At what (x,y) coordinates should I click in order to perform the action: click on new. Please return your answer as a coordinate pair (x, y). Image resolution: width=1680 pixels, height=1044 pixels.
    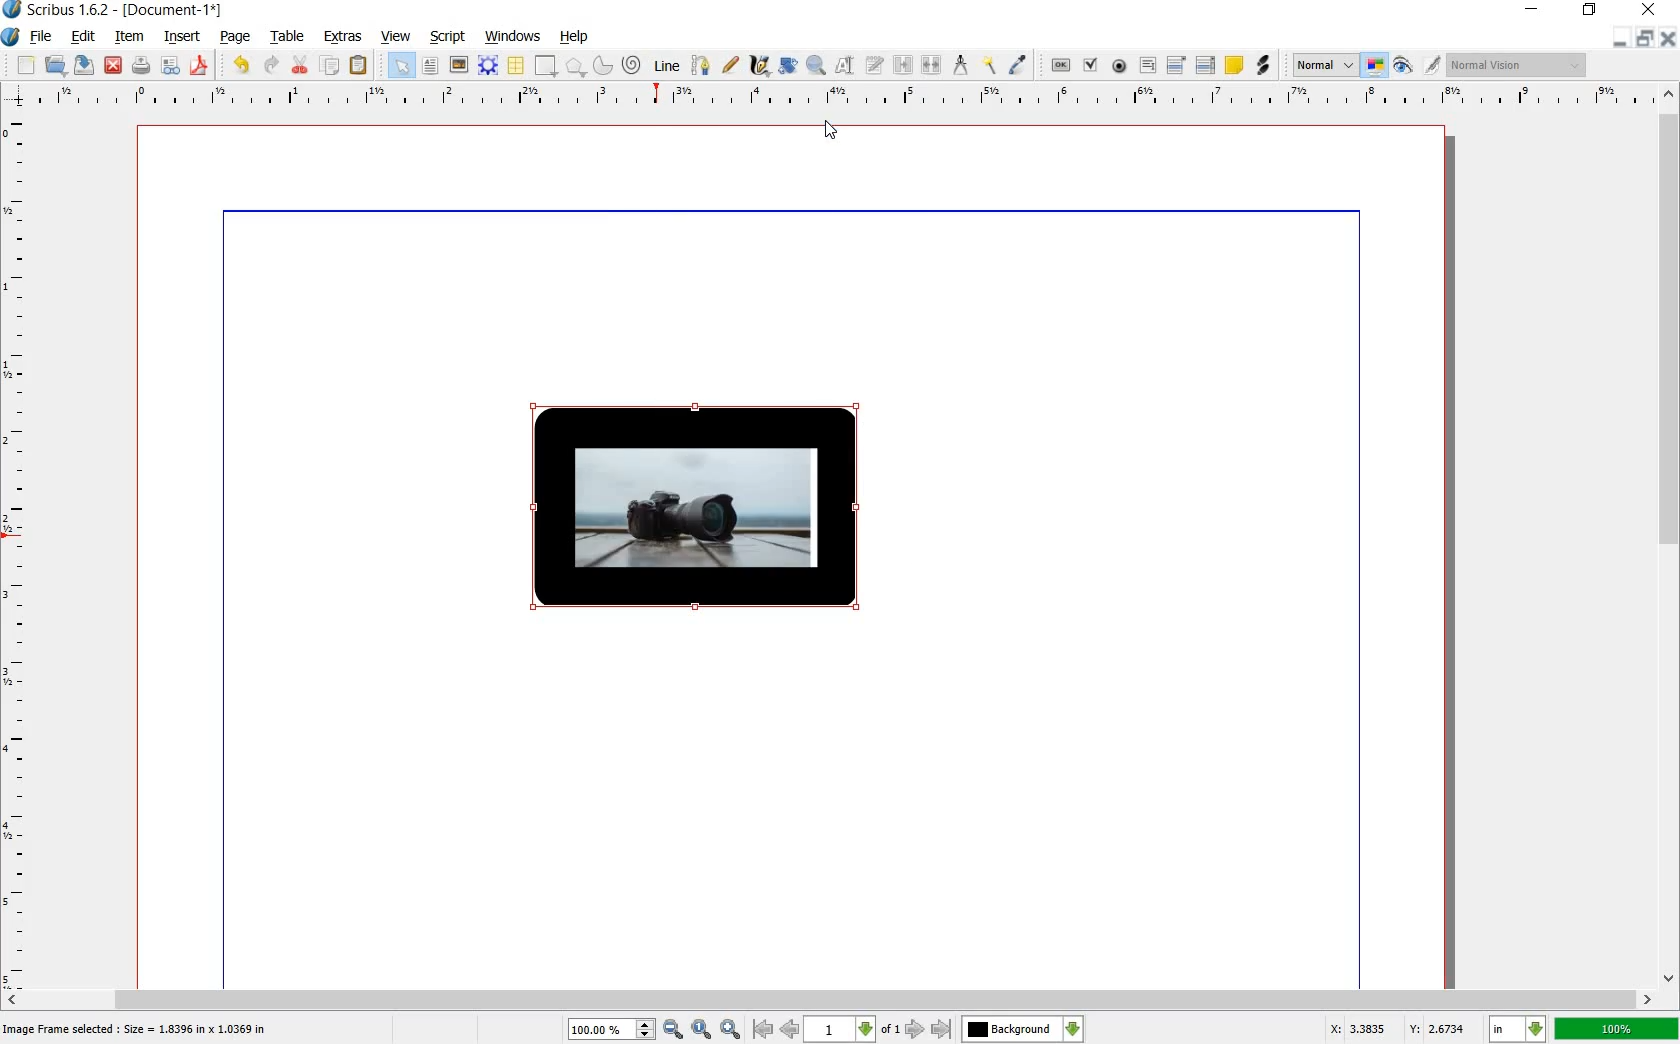
    Looking at the image, I should click on (25, 65).